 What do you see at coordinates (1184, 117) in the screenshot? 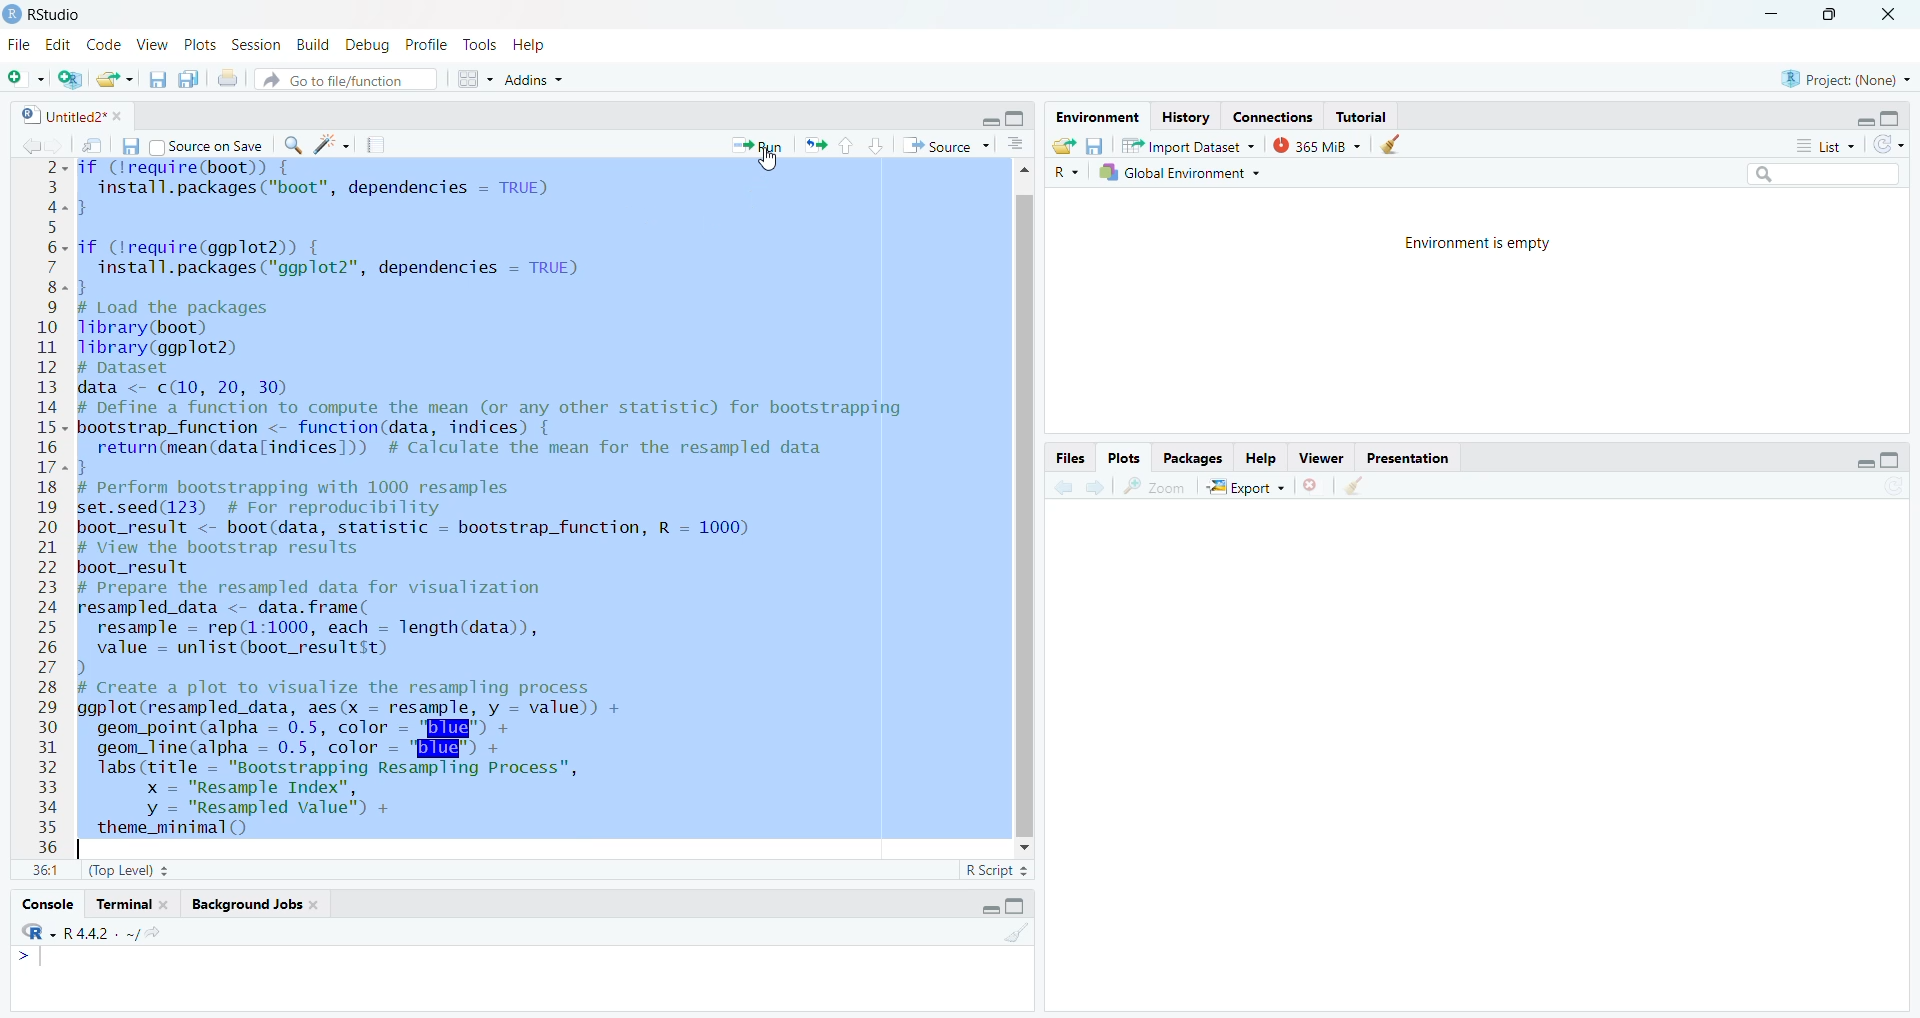
I see `History` at bounding box center [1184, 117].